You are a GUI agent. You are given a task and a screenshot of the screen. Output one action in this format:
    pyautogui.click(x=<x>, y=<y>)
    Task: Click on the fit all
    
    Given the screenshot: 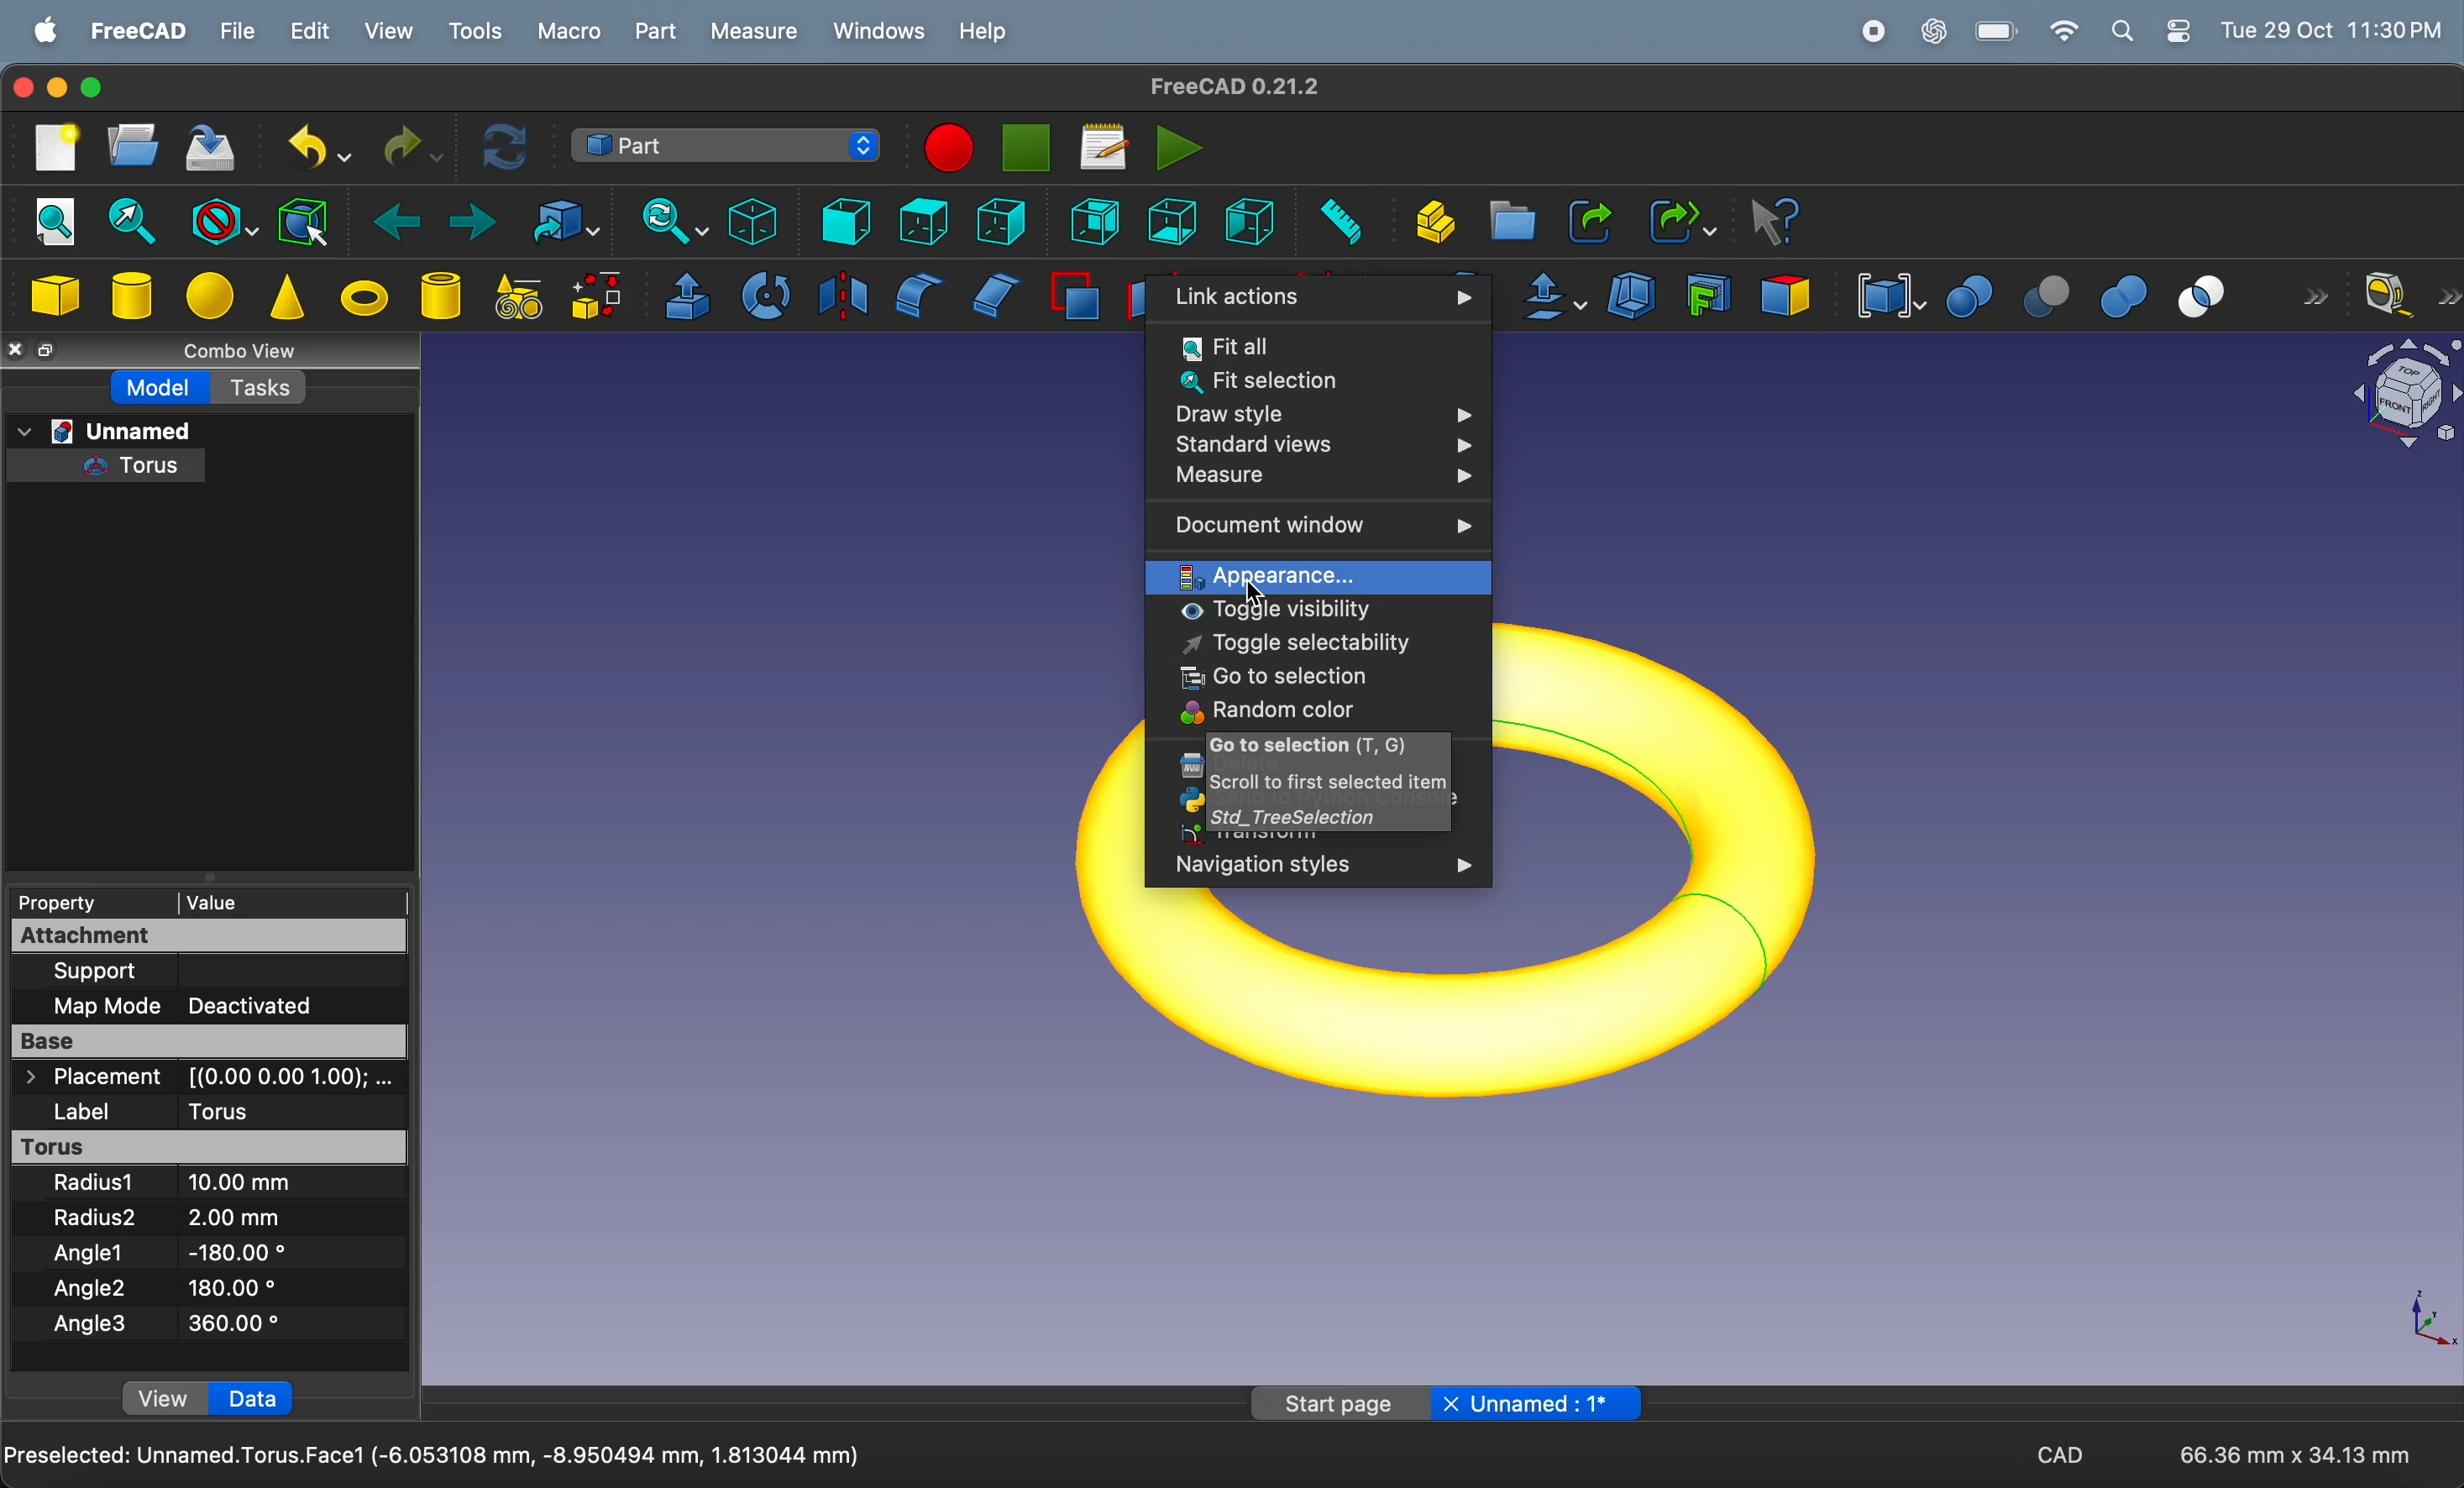 What is the action you would take?
    pyautogui.click(x=53, y=220)
    